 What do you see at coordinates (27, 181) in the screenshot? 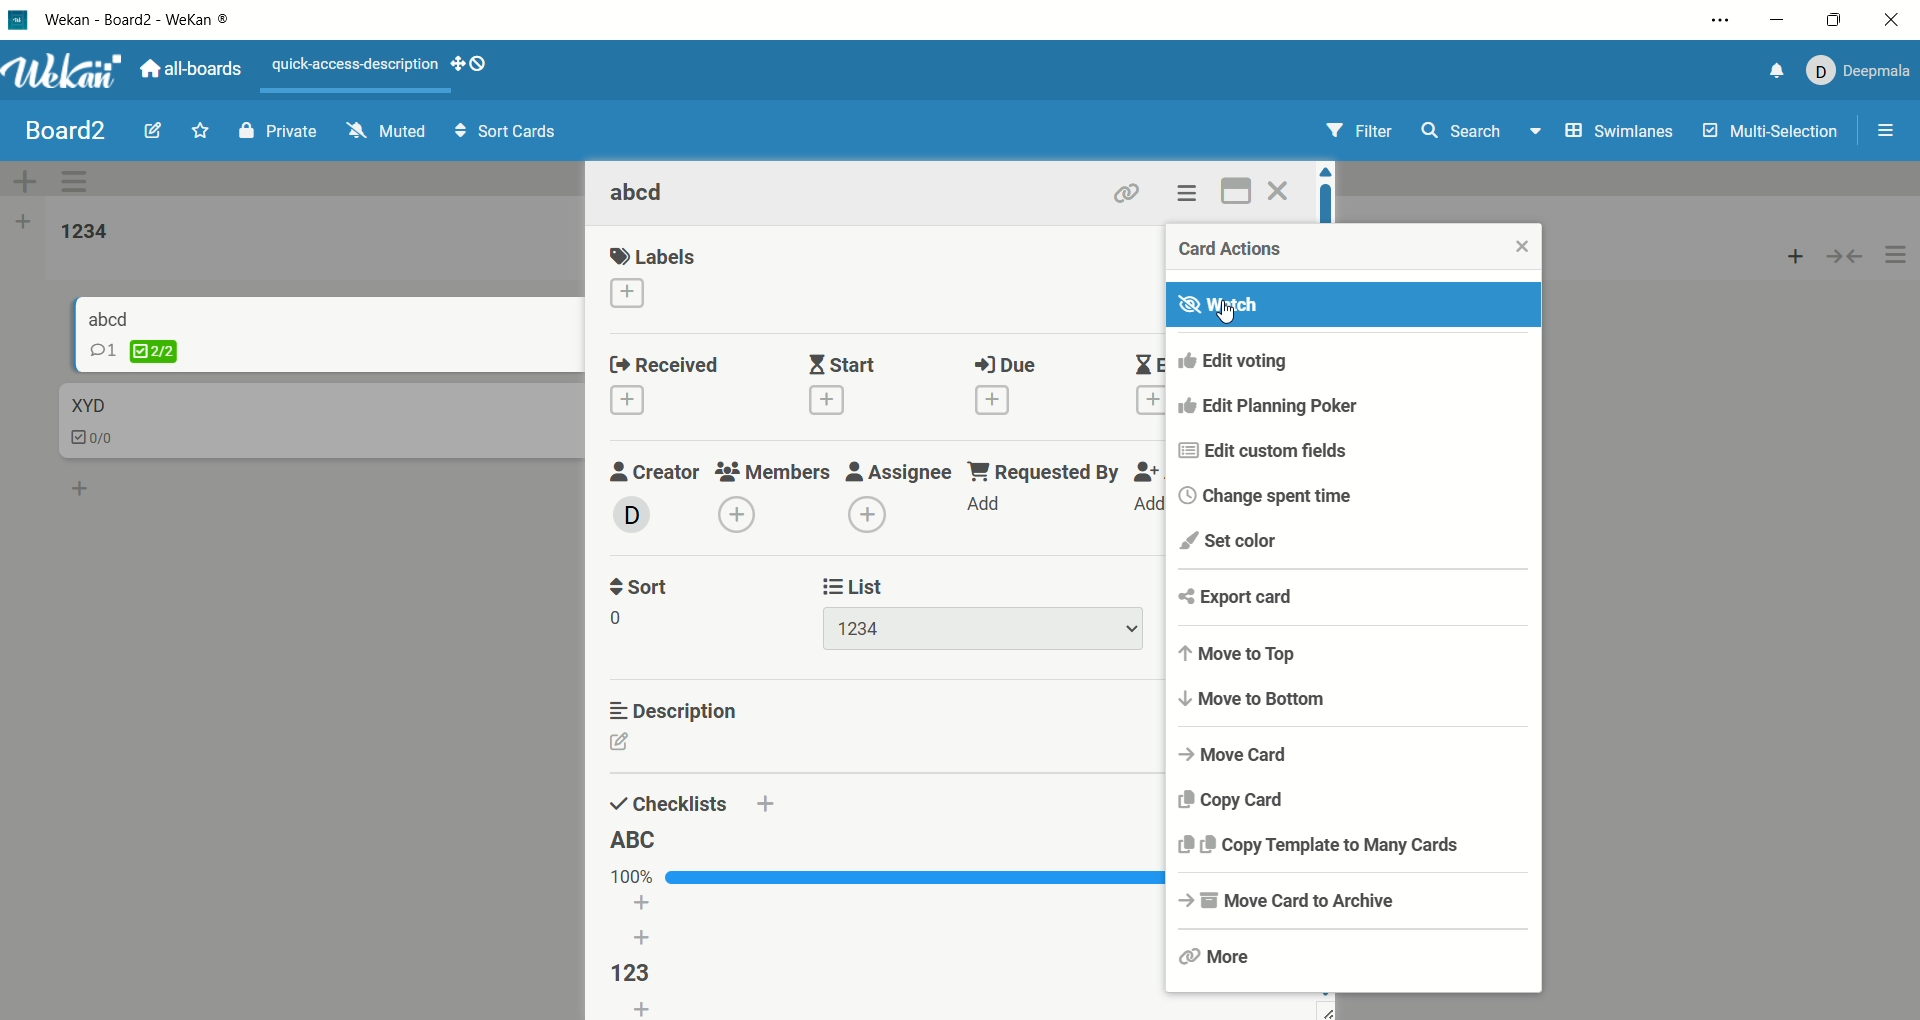
I see `add swimlane` at bounding box center [27, 181].